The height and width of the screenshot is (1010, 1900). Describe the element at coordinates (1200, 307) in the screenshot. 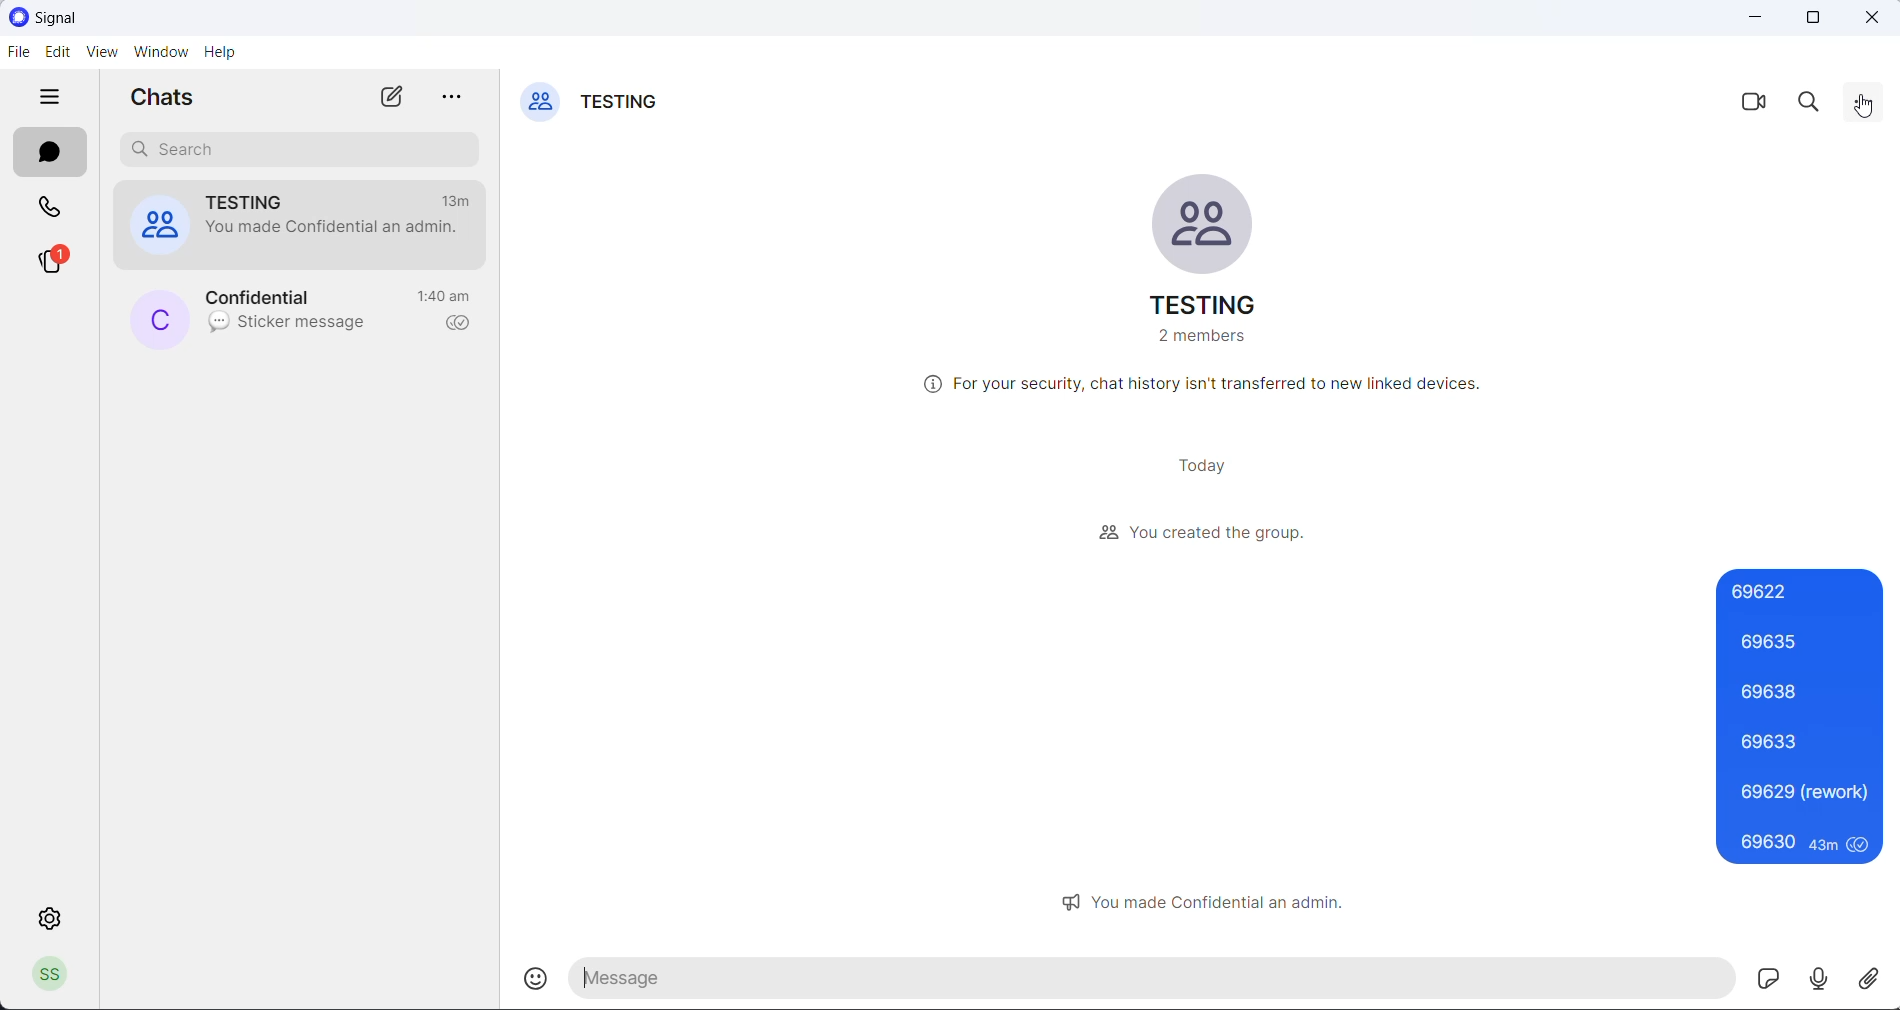

I see `group name` at that location.